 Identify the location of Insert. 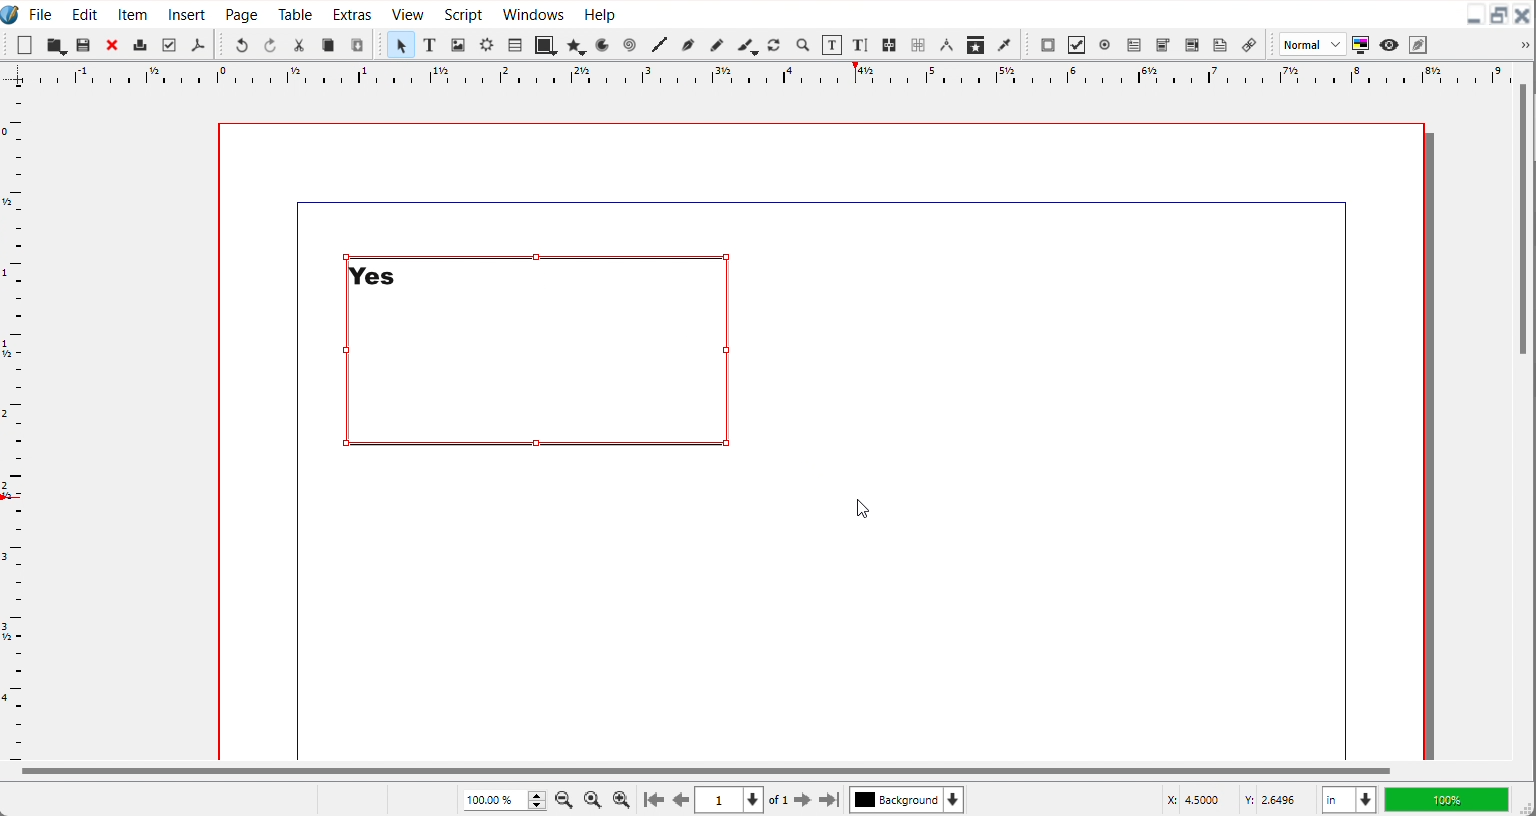
(188, 13).